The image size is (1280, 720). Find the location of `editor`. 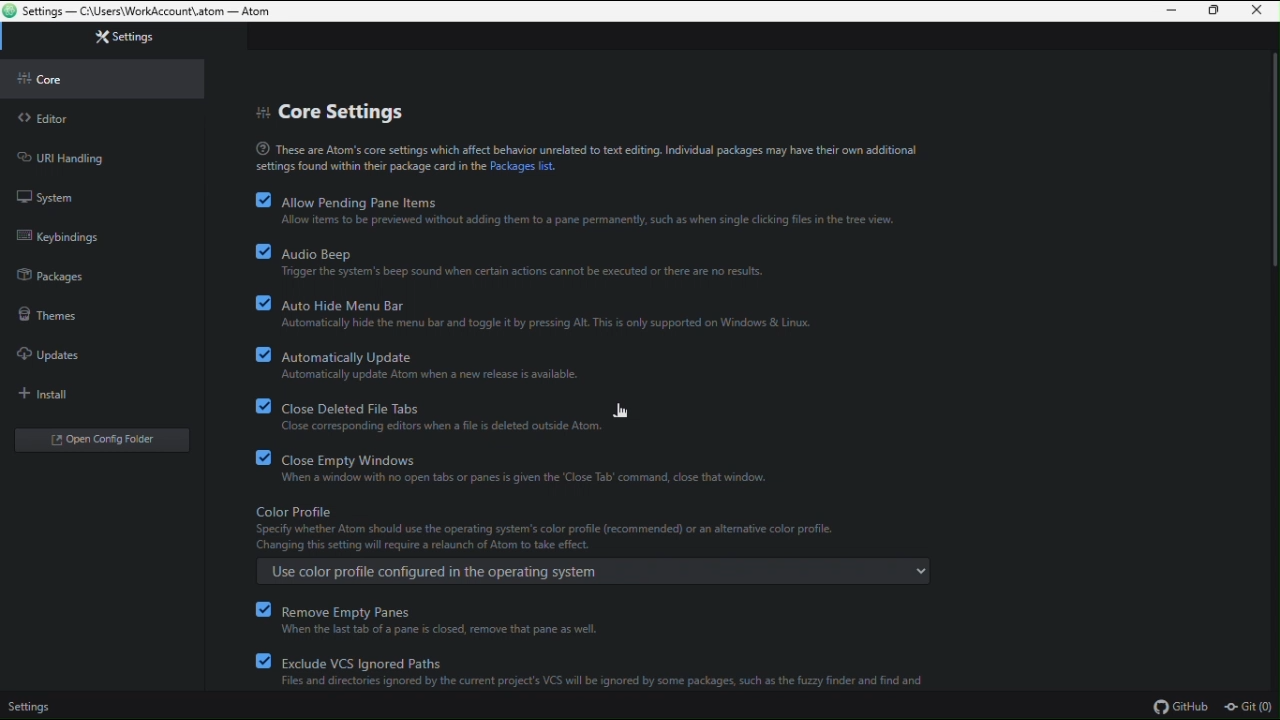

editor is located at coordinates (76, 122).